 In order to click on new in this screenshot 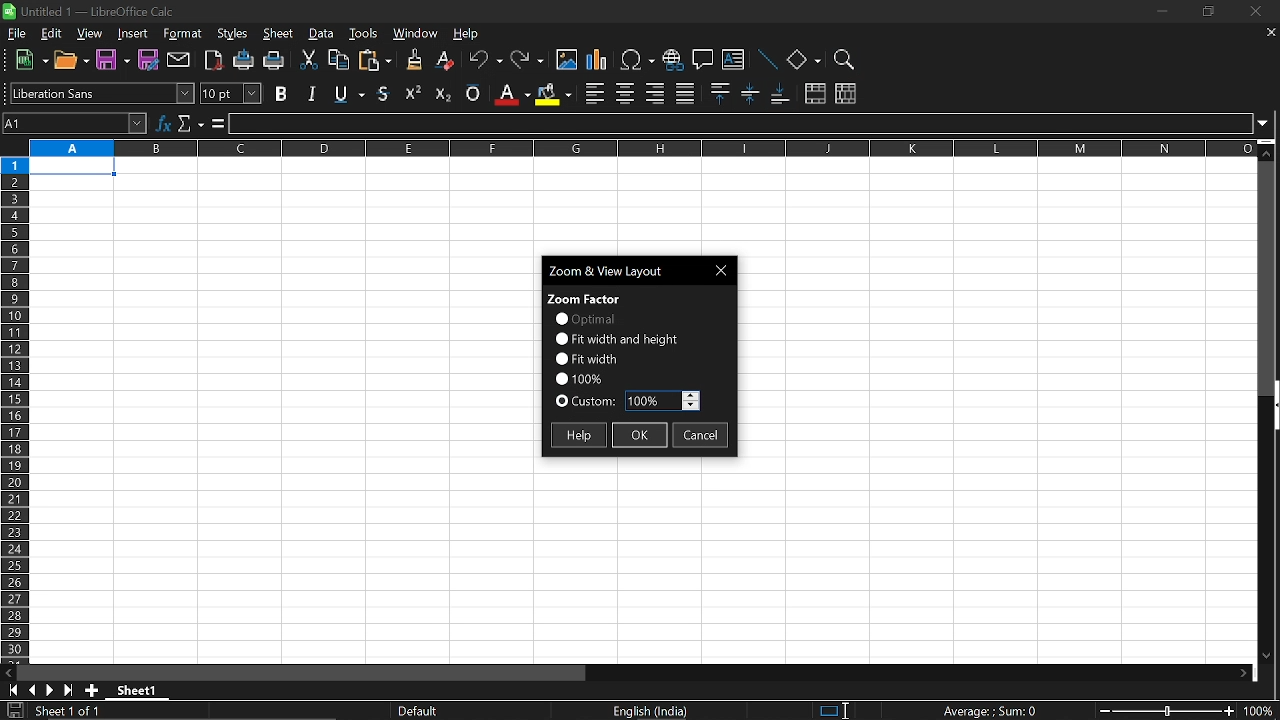, I will do `click(32, 61)`.